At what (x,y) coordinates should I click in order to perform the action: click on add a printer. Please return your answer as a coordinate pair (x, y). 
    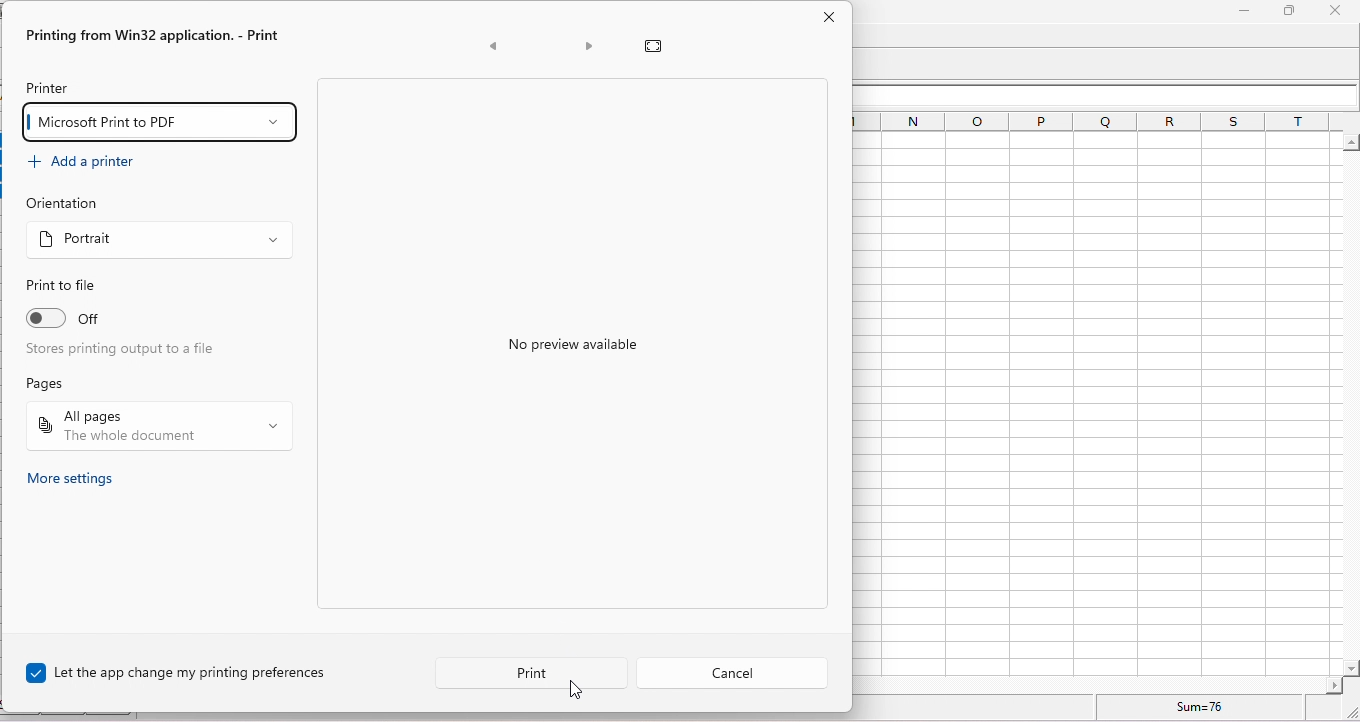
    Looking at the image, I should click on (92, 164).